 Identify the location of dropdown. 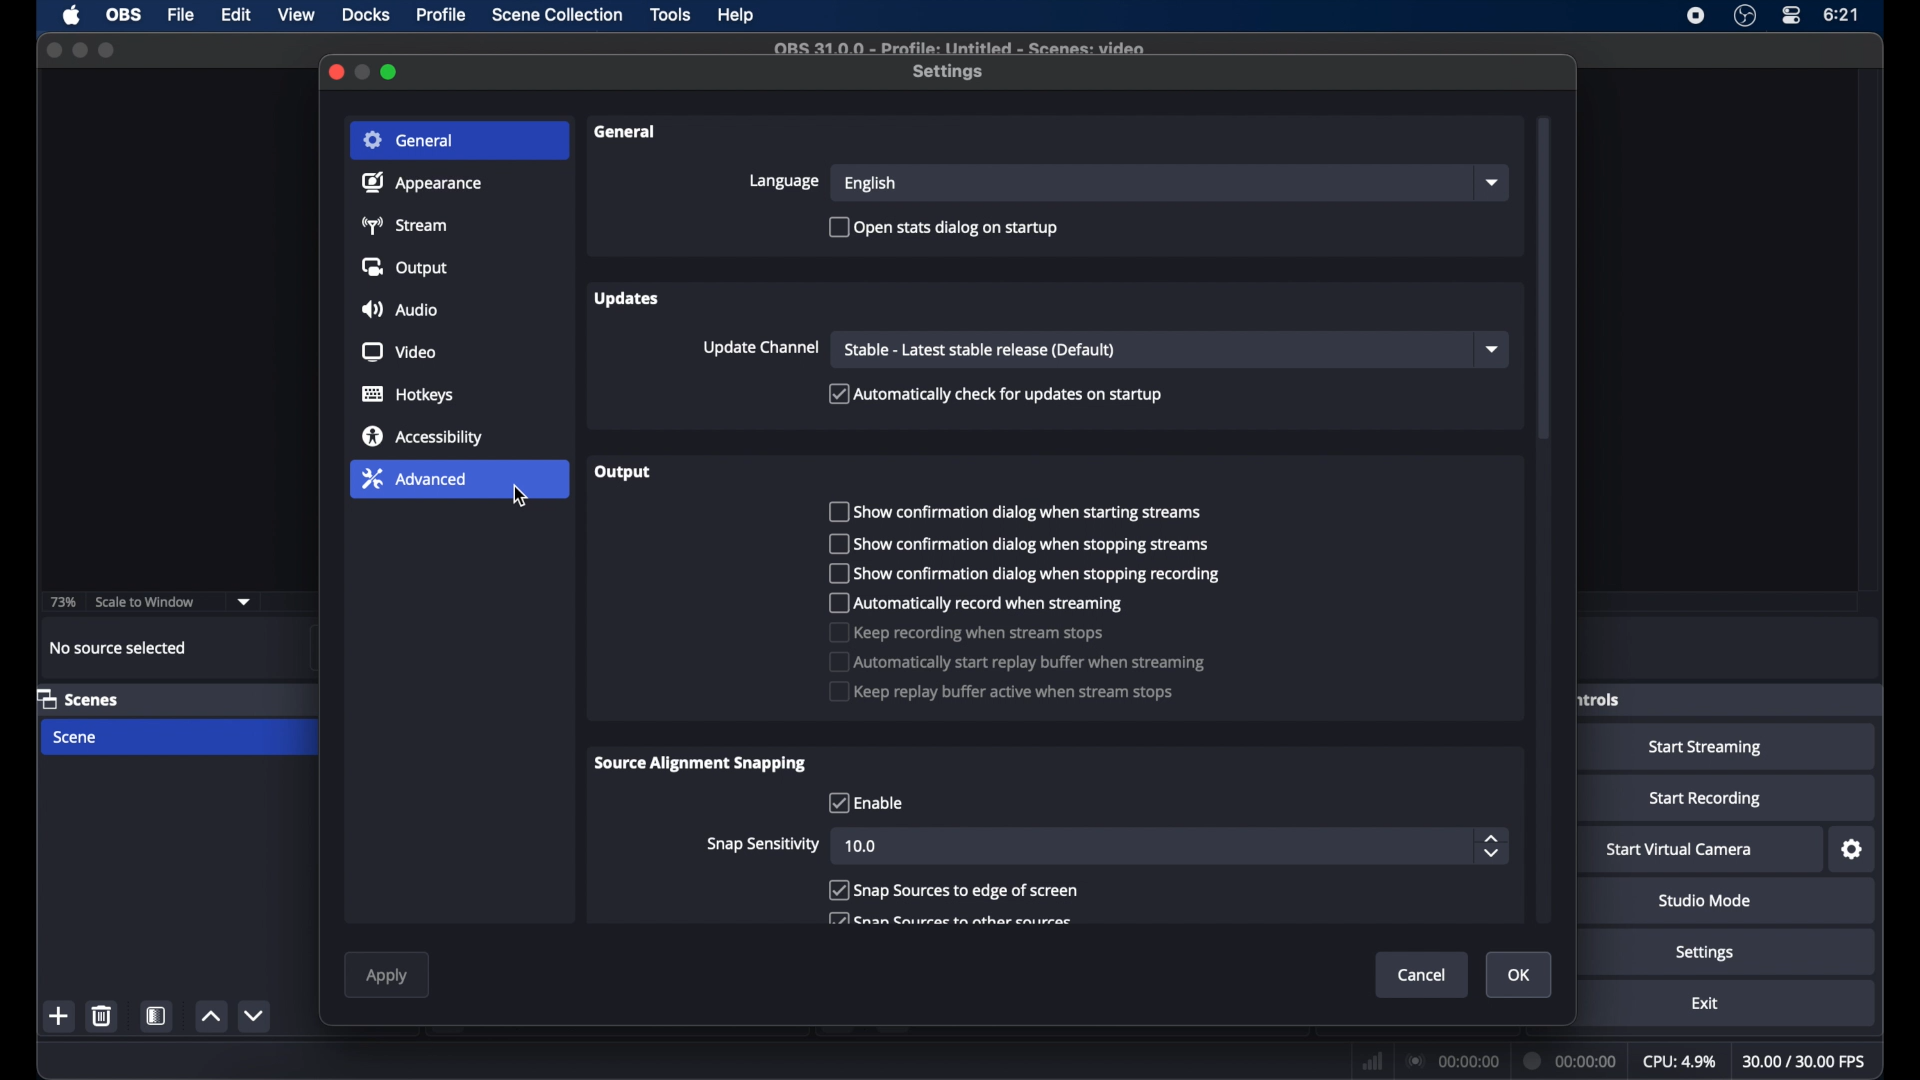
(1492, 183).